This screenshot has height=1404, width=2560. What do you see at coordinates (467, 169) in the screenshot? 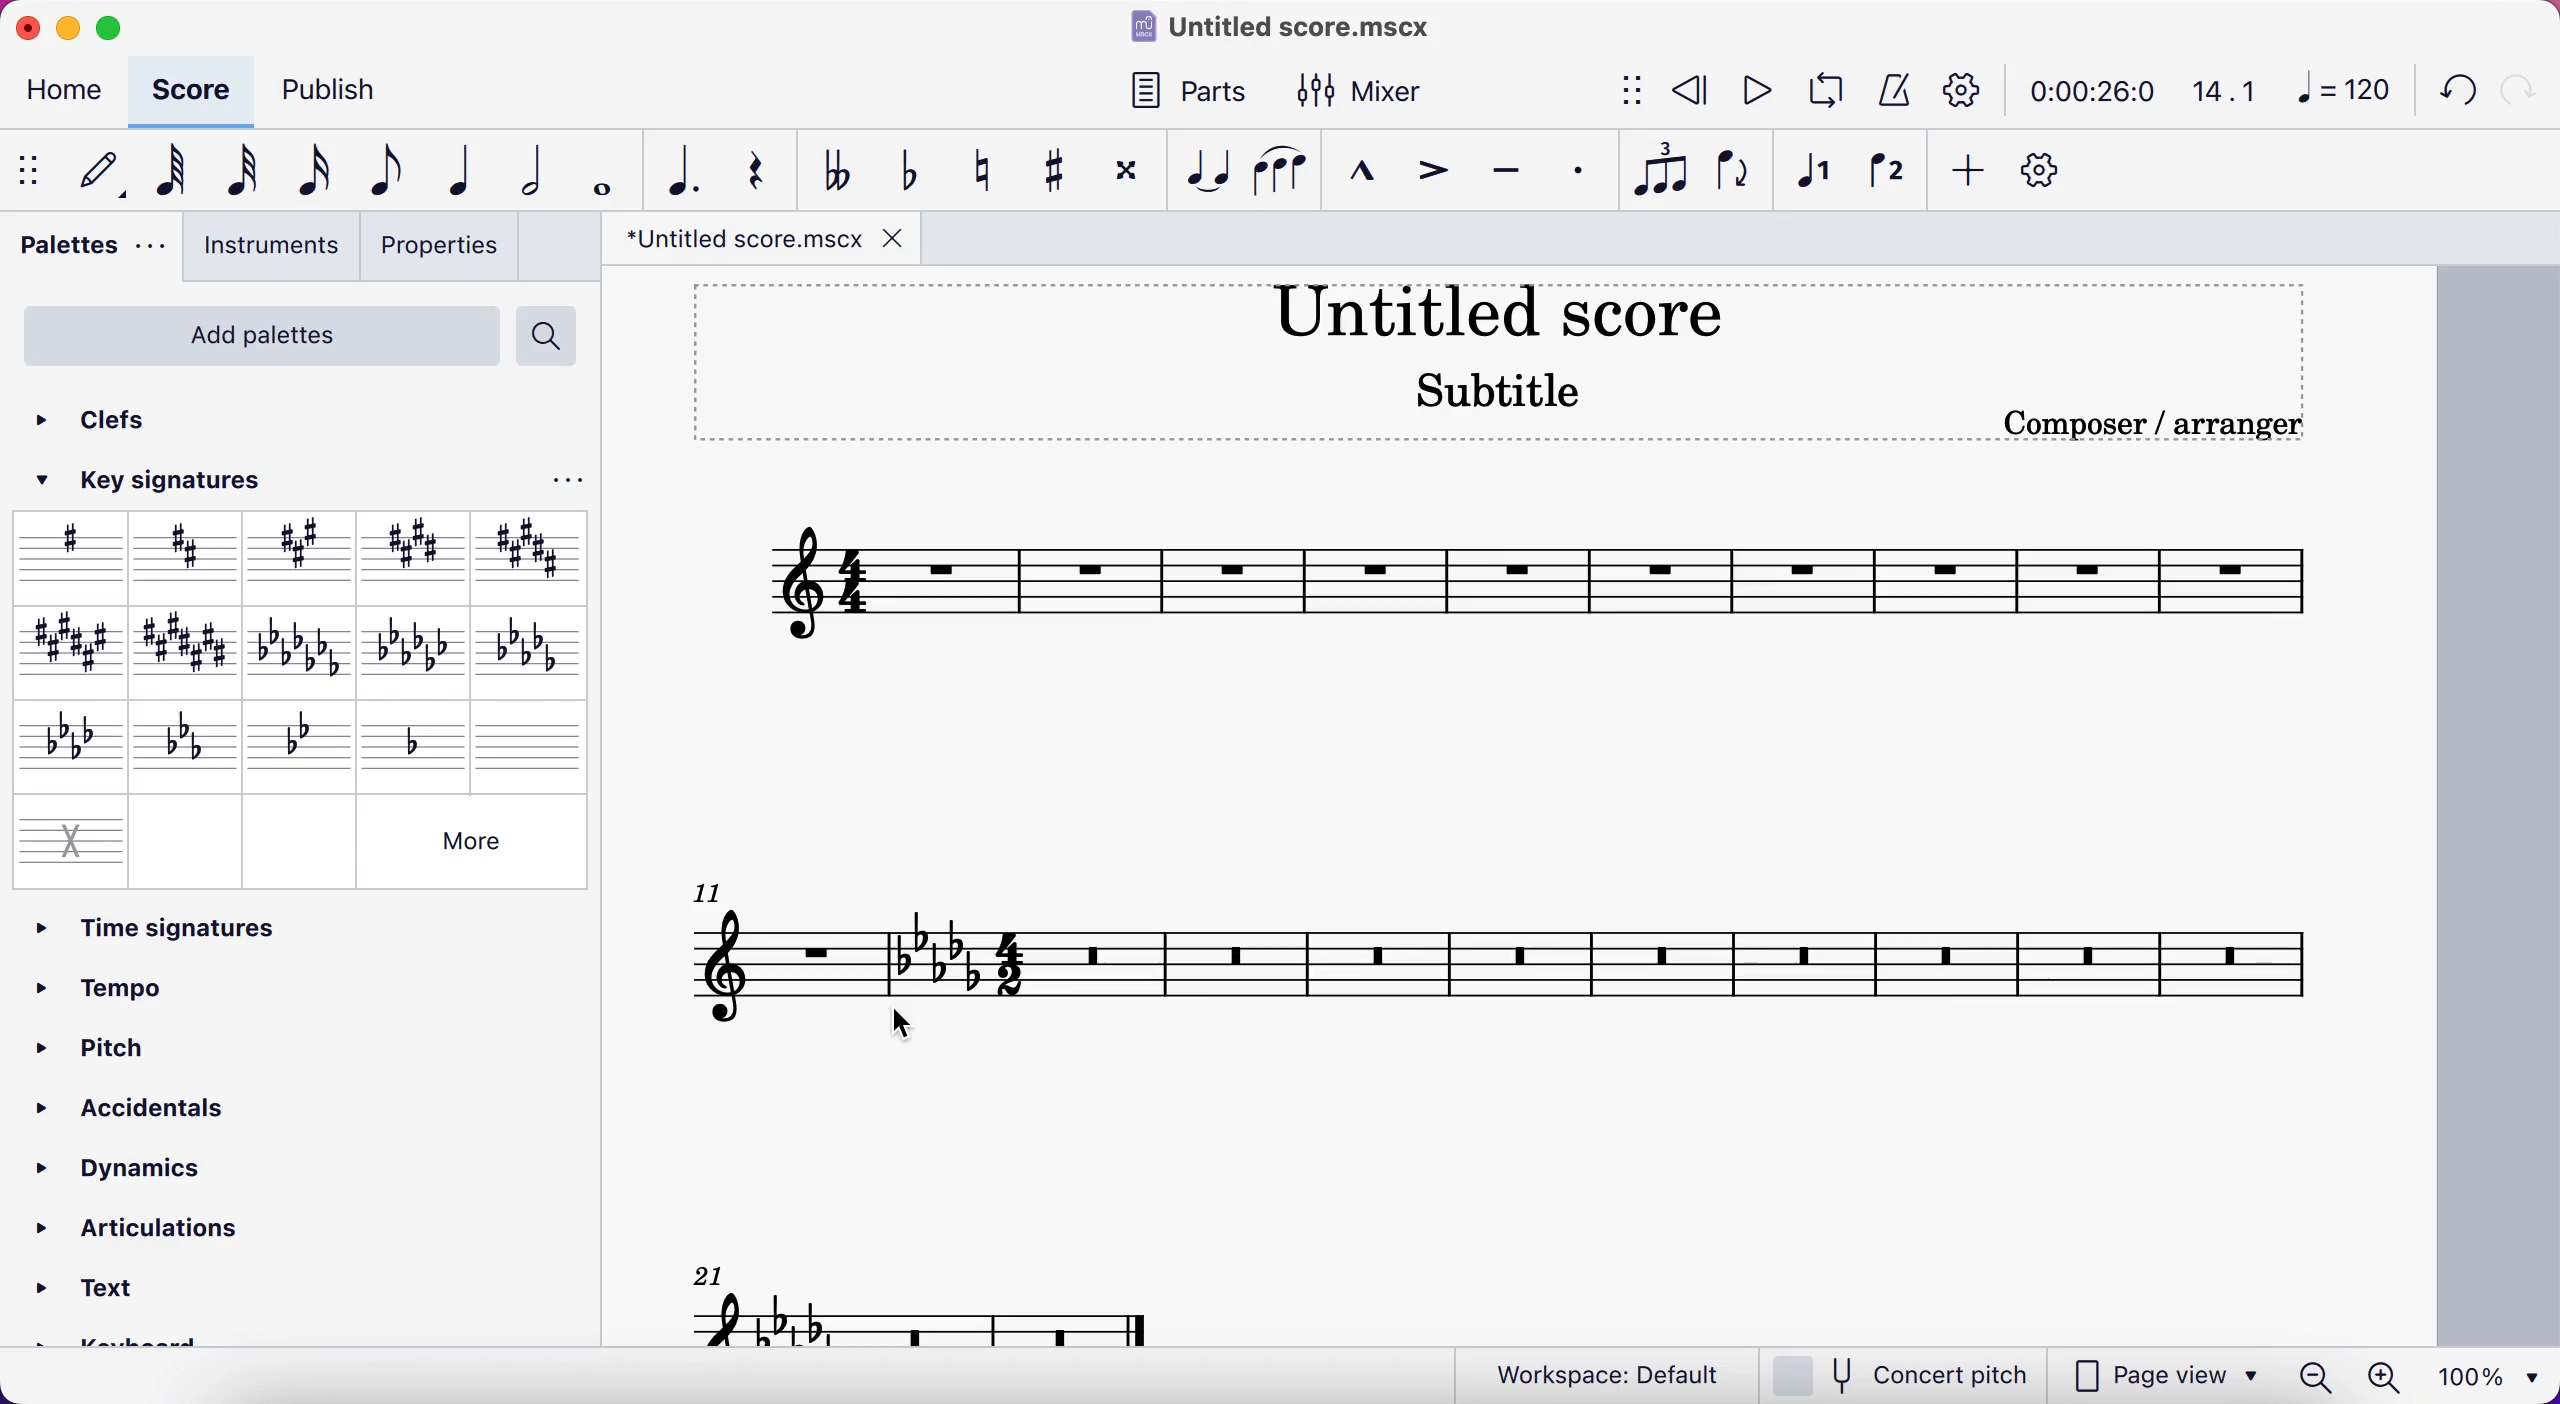
I see `quarter note` at bounding box center [467, 169].